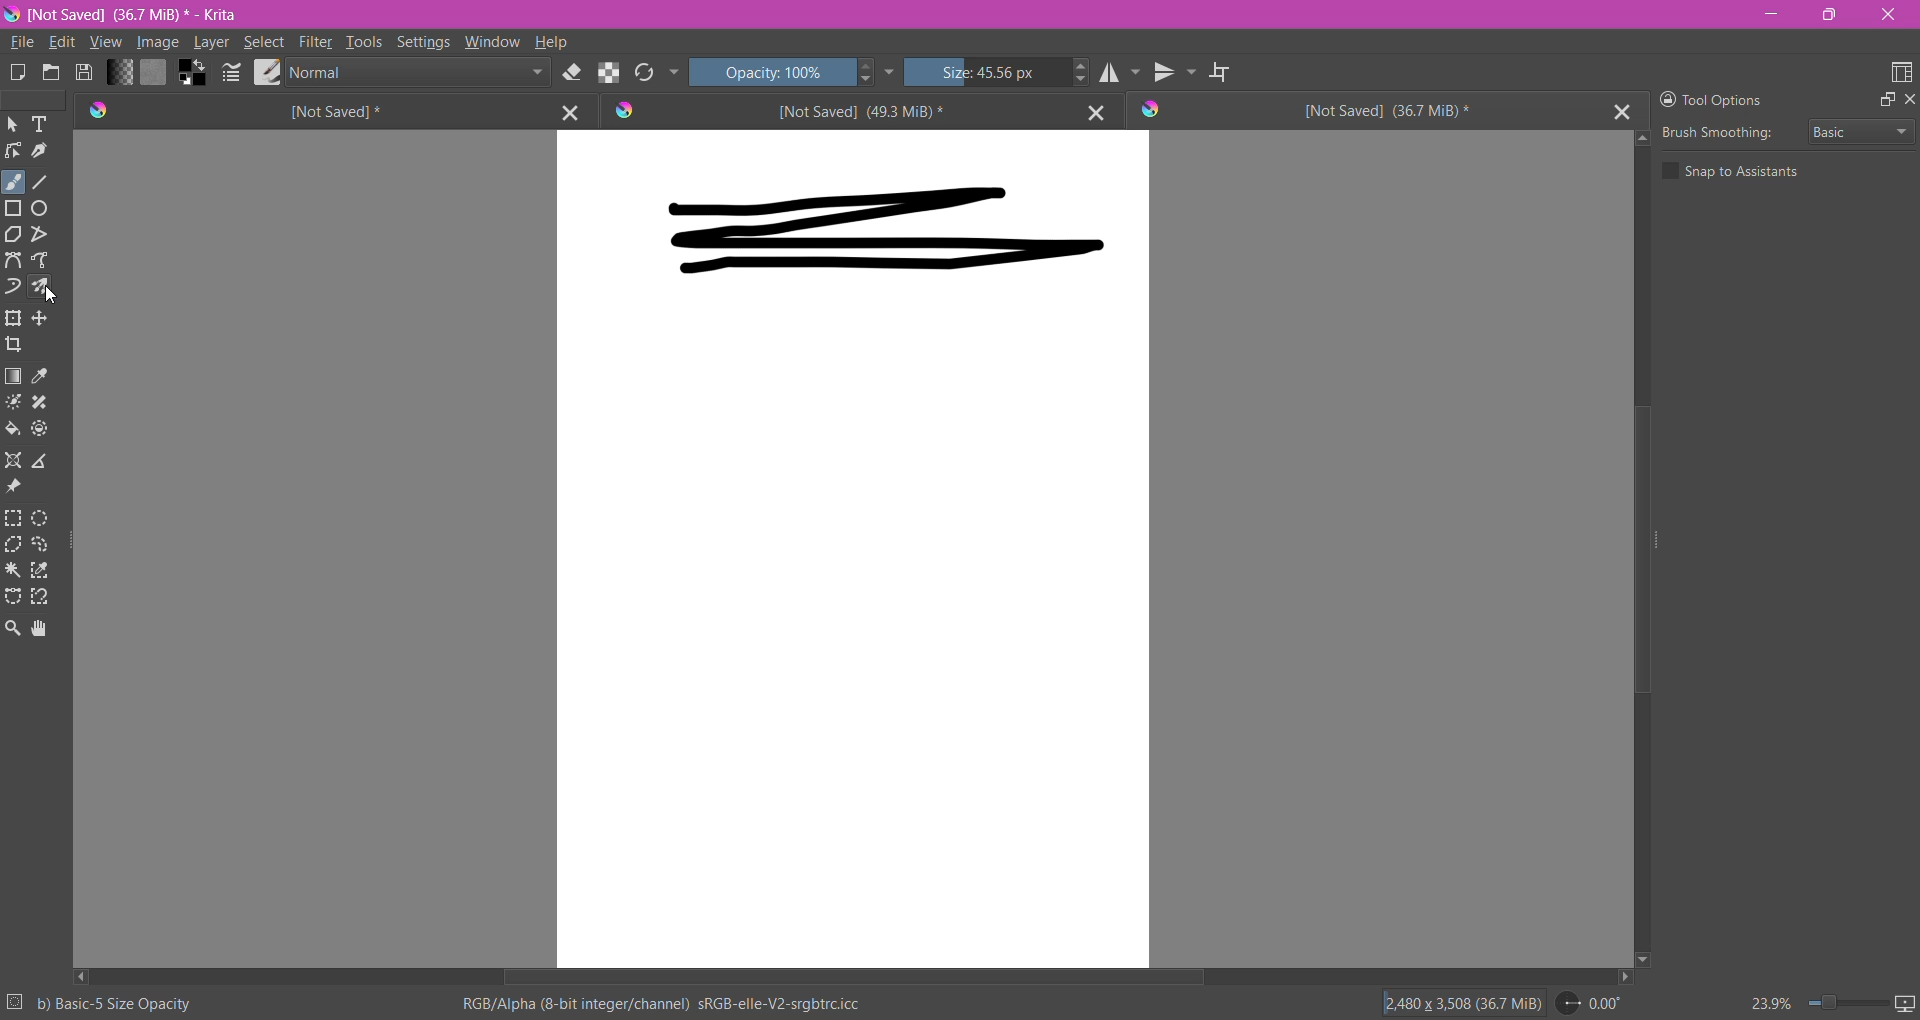 The width and height of the screenshot is (1920, 1020). Describe the element at coordinates (192, 74) in the screenshot. I see `Background Color Selector` at that location.